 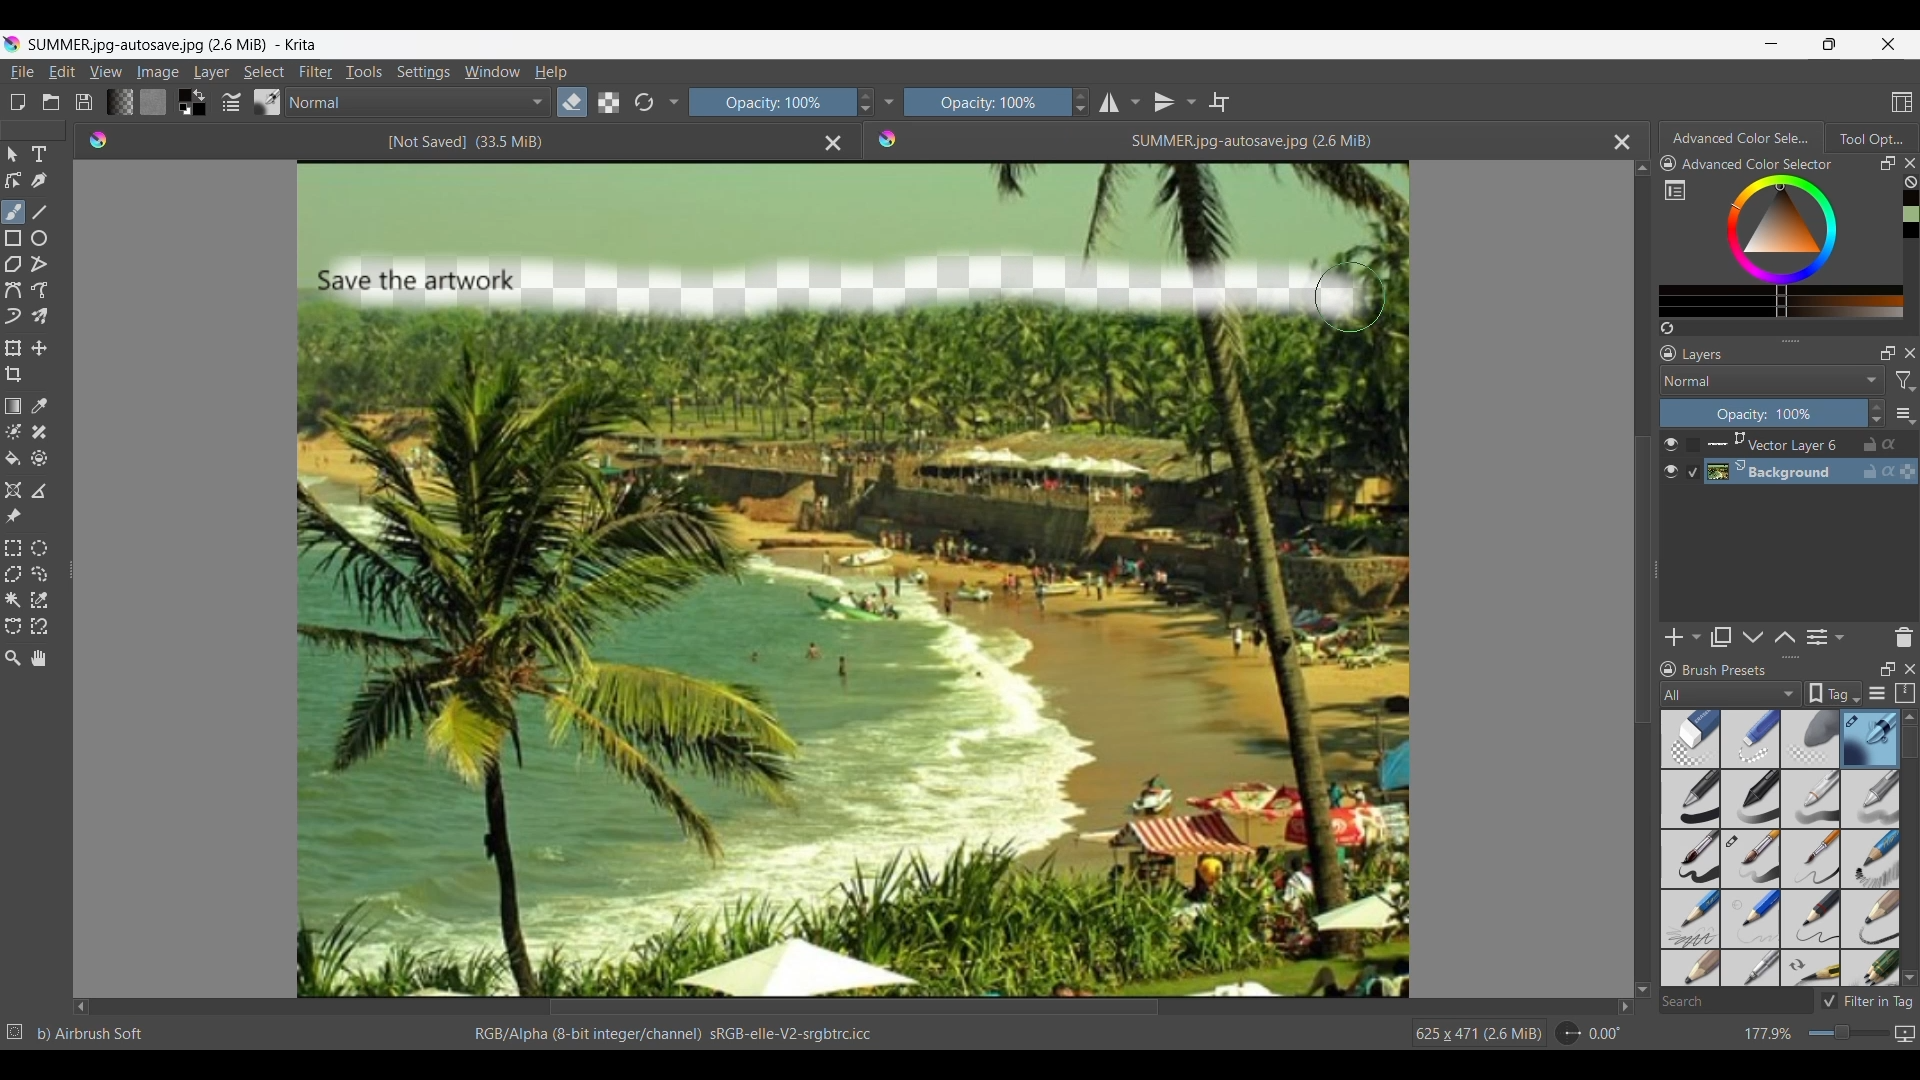 What do you see at coordinates (12, 659) in the screenshot?
I see `Zoom tool` at bounding box center [12, 659].